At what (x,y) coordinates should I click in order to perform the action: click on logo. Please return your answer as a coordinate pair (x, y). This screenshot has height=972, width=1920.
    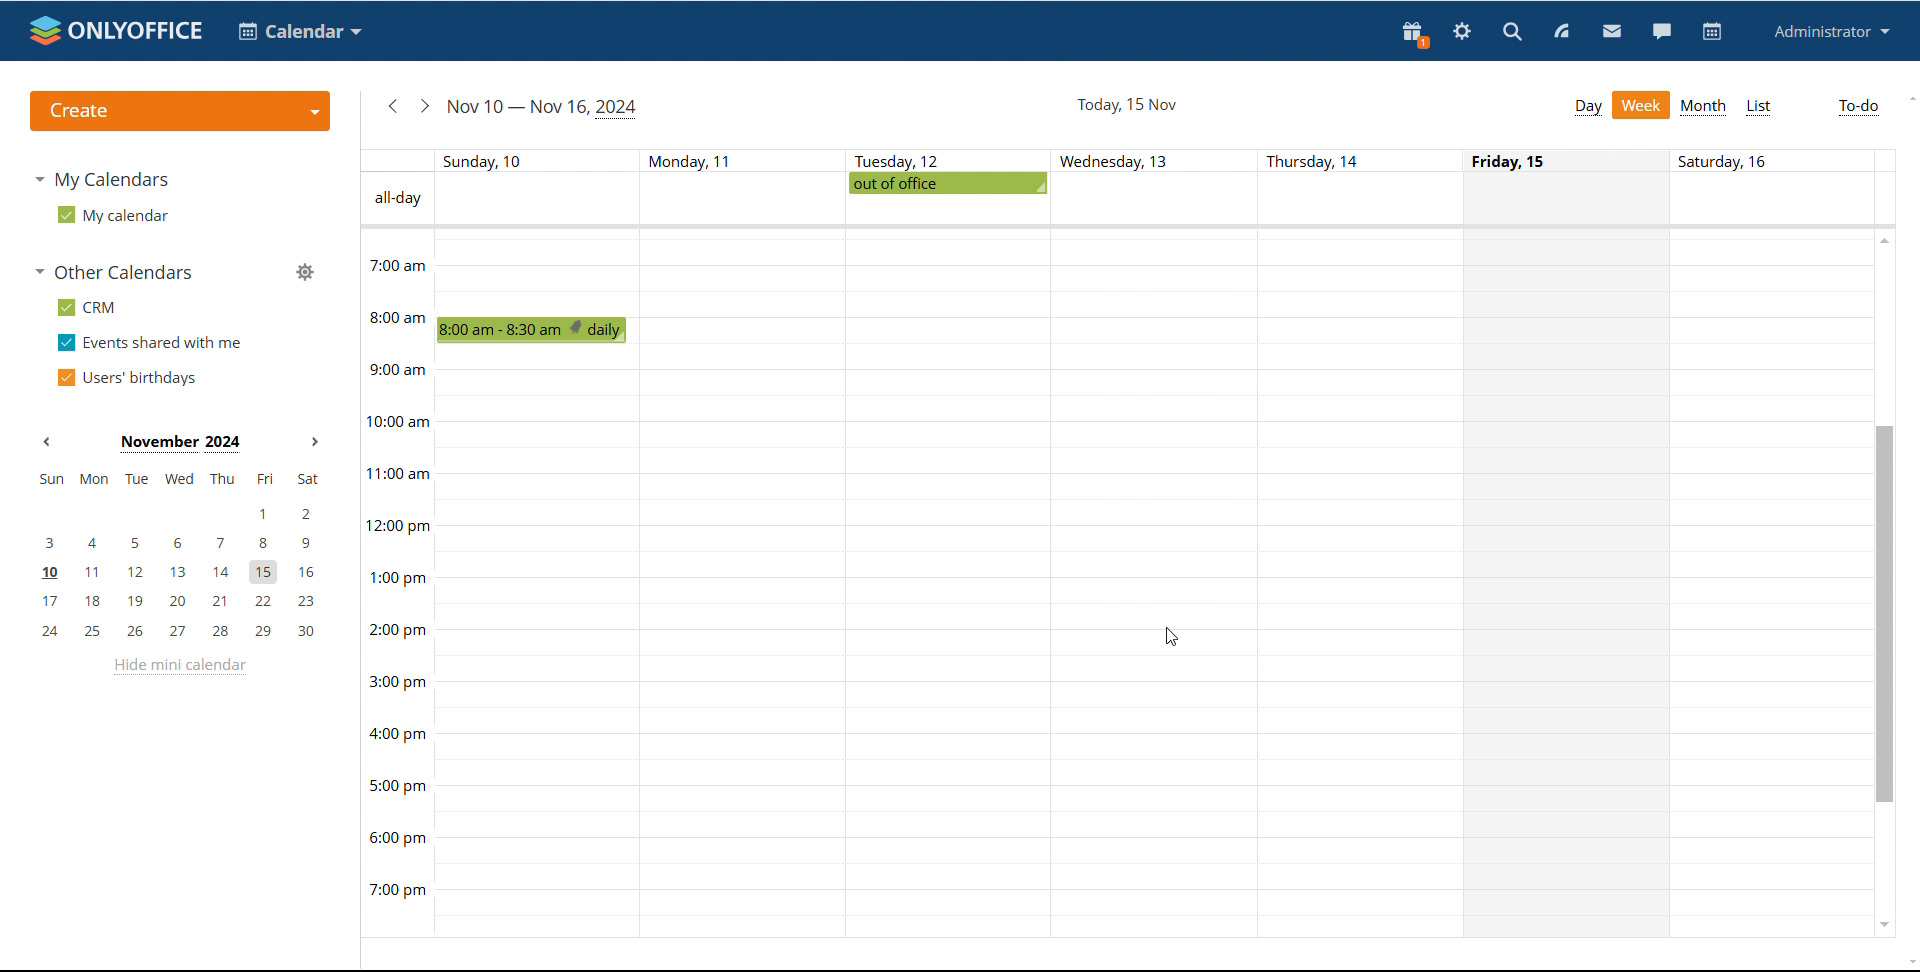
    Looking at the image, I should click on (117, 32).